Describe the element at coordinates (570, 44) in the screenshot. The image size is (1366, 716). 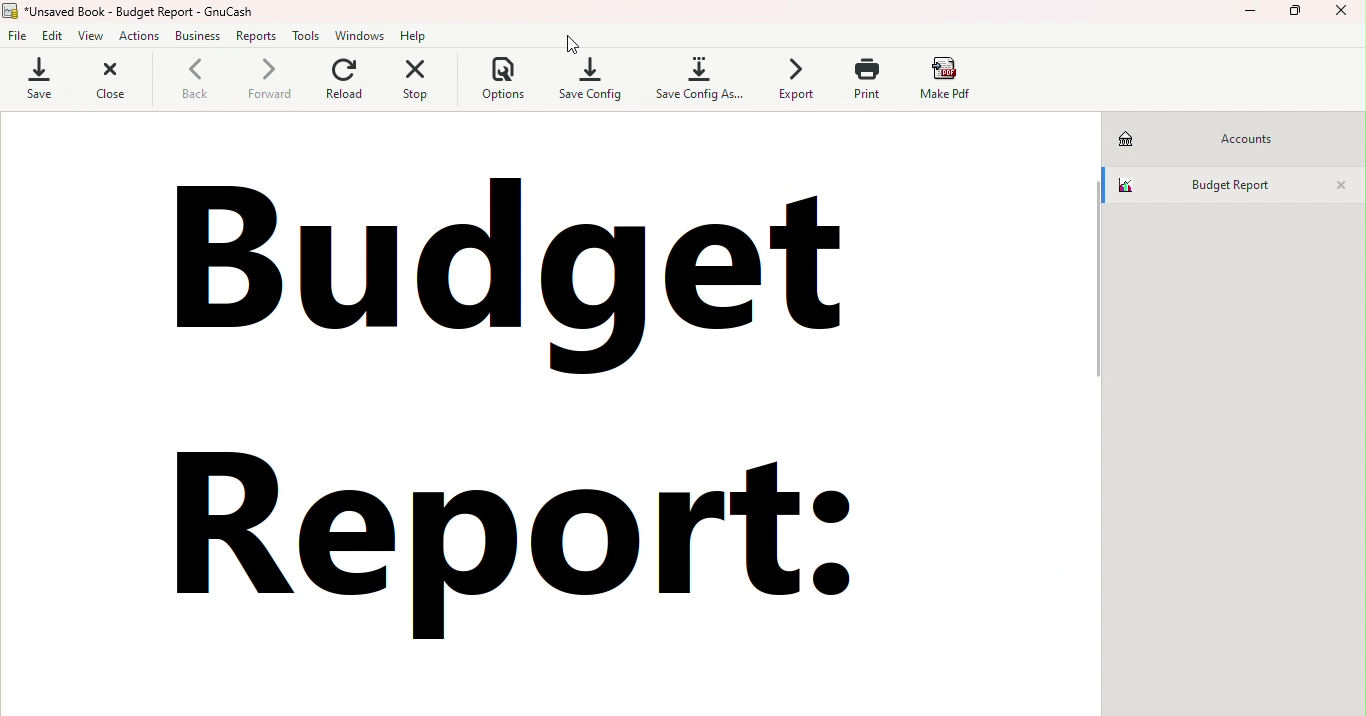
I see `Close` at that location.